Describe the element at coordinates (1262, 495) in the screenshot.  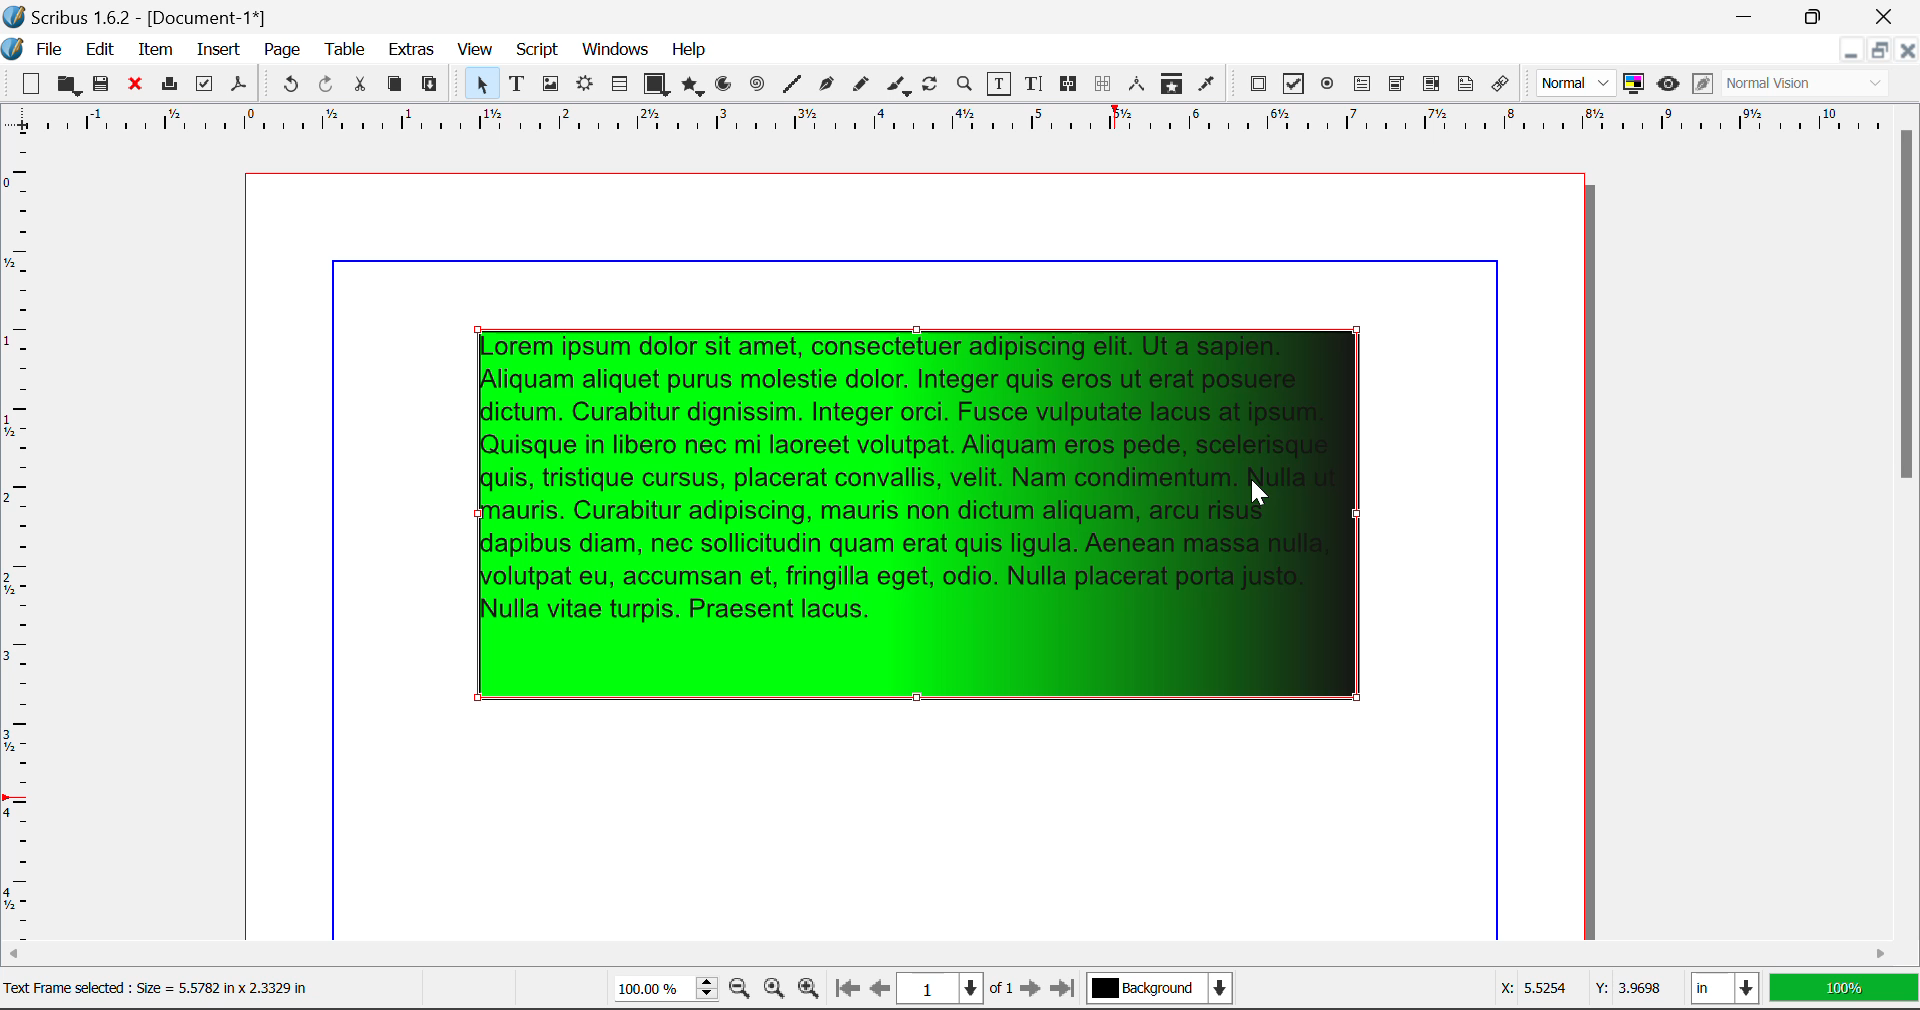
I see `Cursor Position AFTER_LAST_ACTION` at that location.